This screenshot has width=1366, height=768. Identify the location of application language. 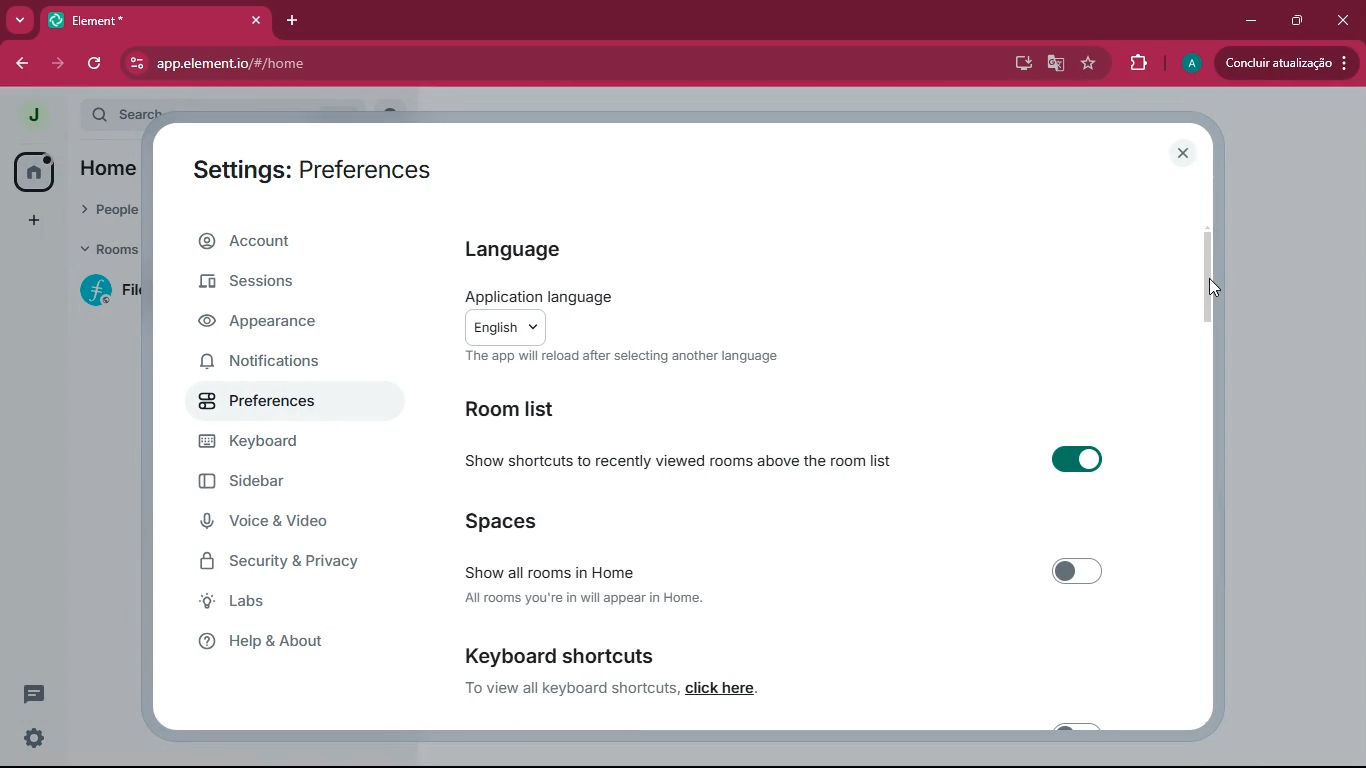
(537, 296).